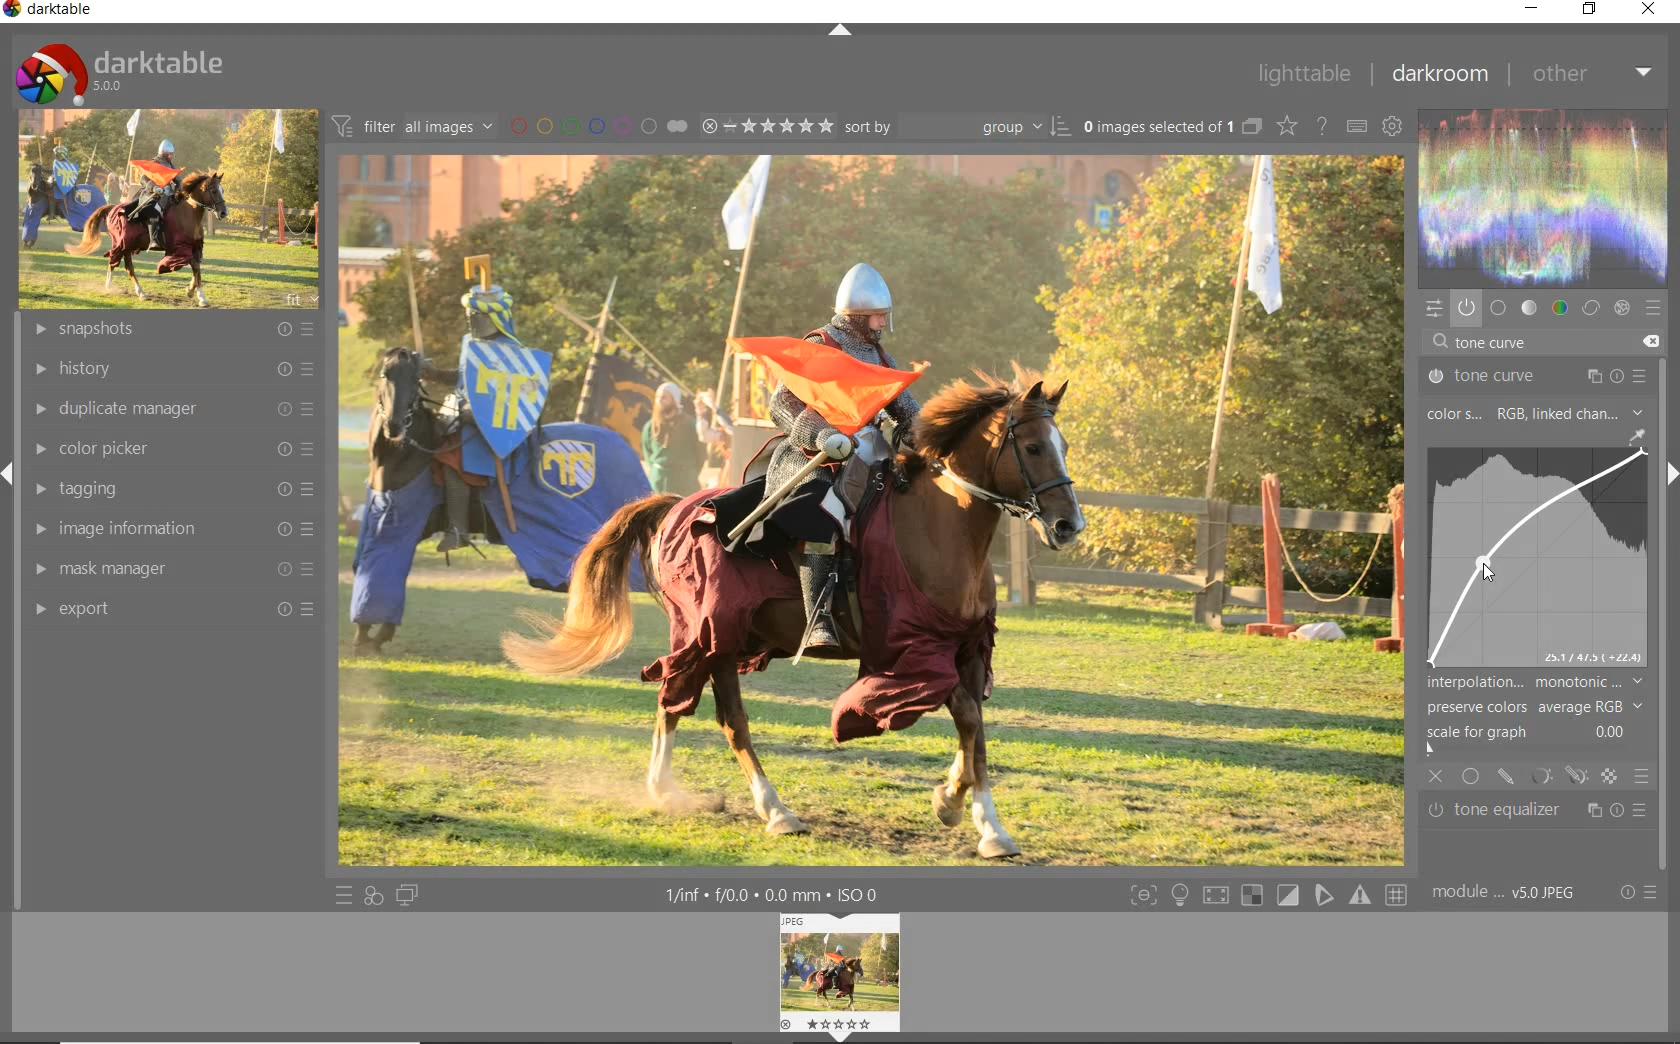 This screenshot has width=1680, height=1044. Describe the element at coordinates (1537, 377) in the screenshot. I see `tone curve` at that location.